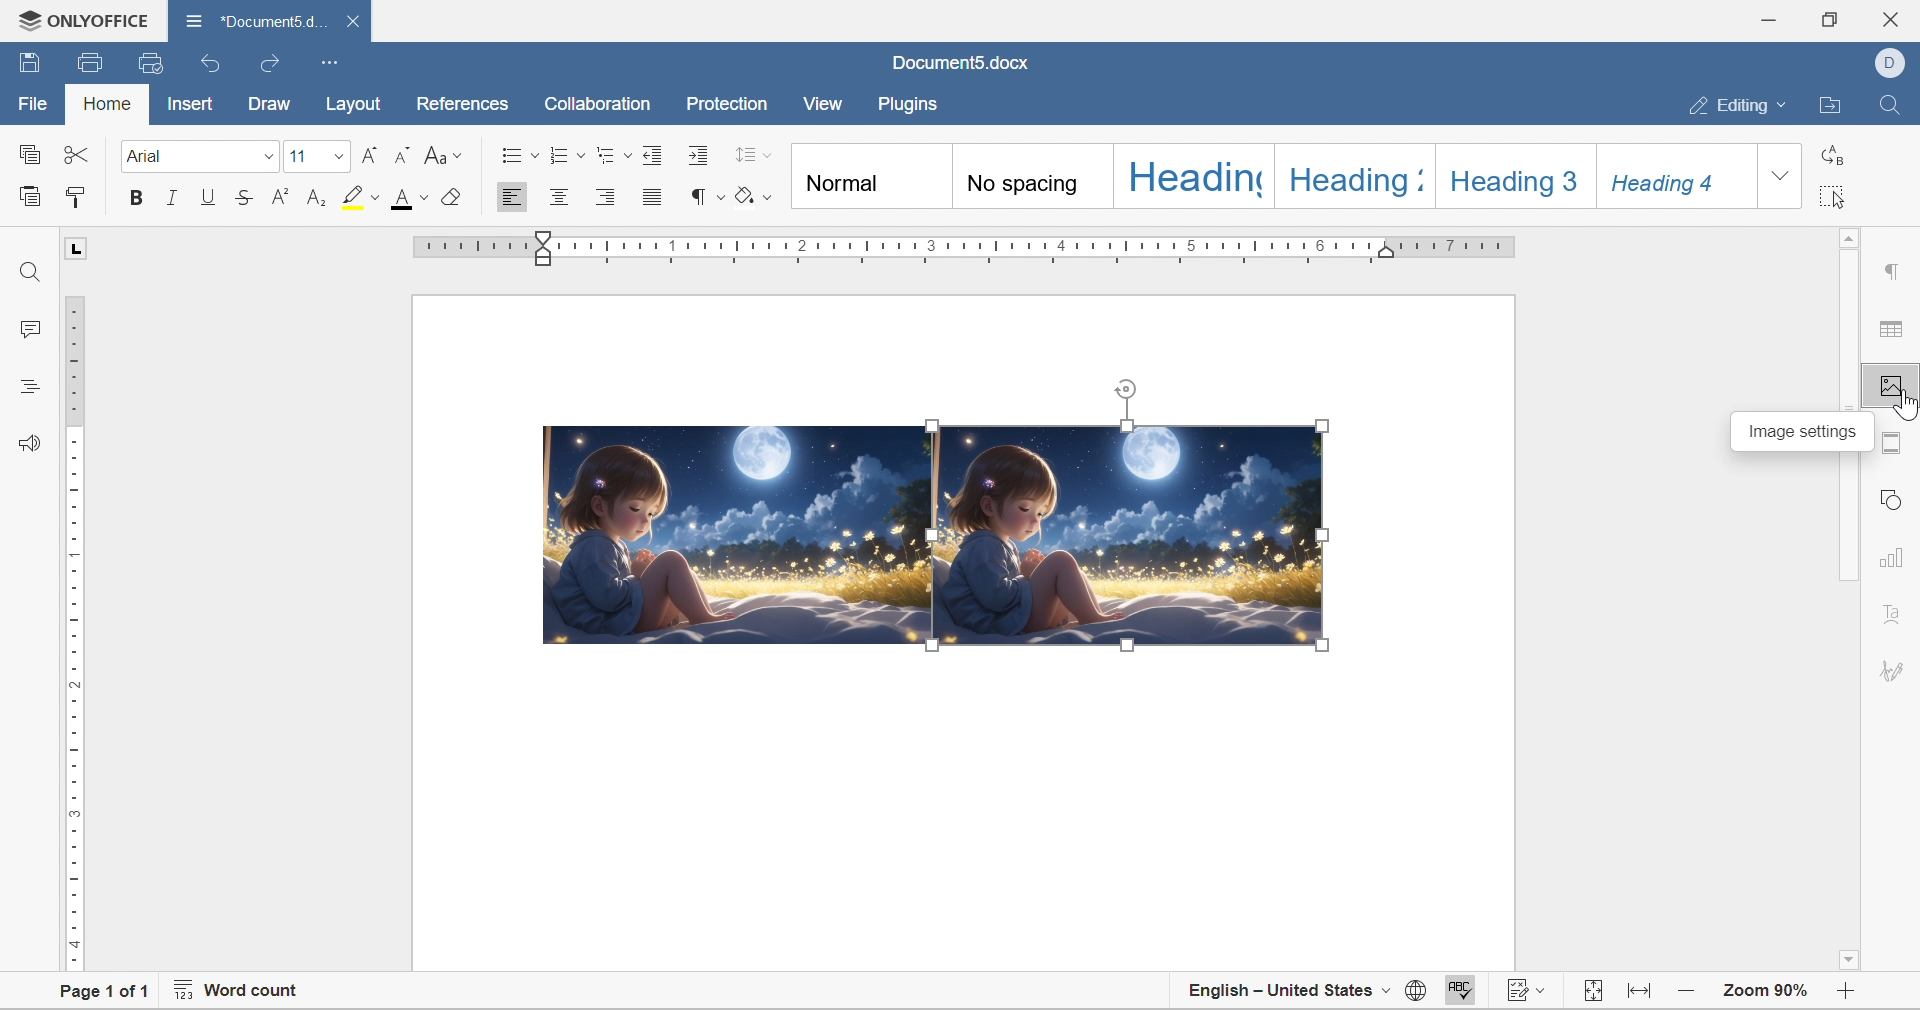 Image resolution: width=1920 pixels, height=1010 pixels. Describe the element at coordinates (75, 635) in the screenshot. I see `ruler` at that location.